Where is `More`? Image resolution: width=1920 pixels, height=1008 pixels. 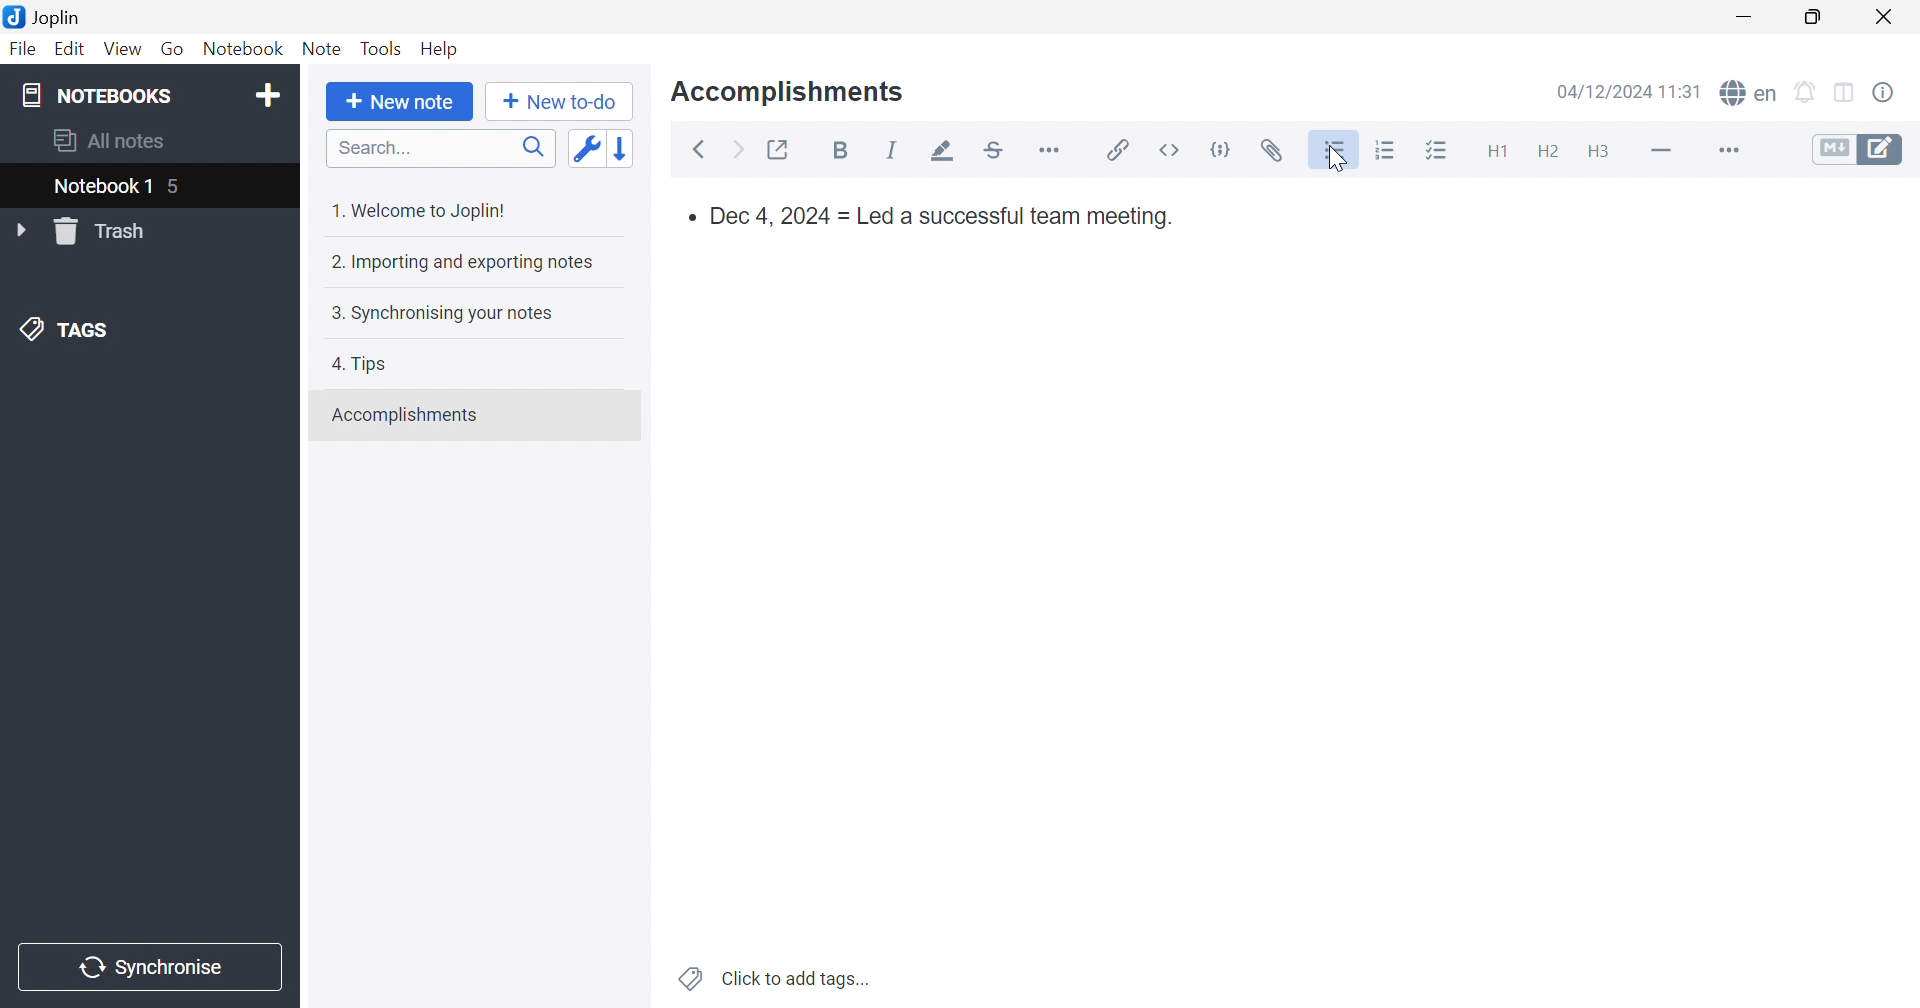 More is located at coordinates (1730, 153).